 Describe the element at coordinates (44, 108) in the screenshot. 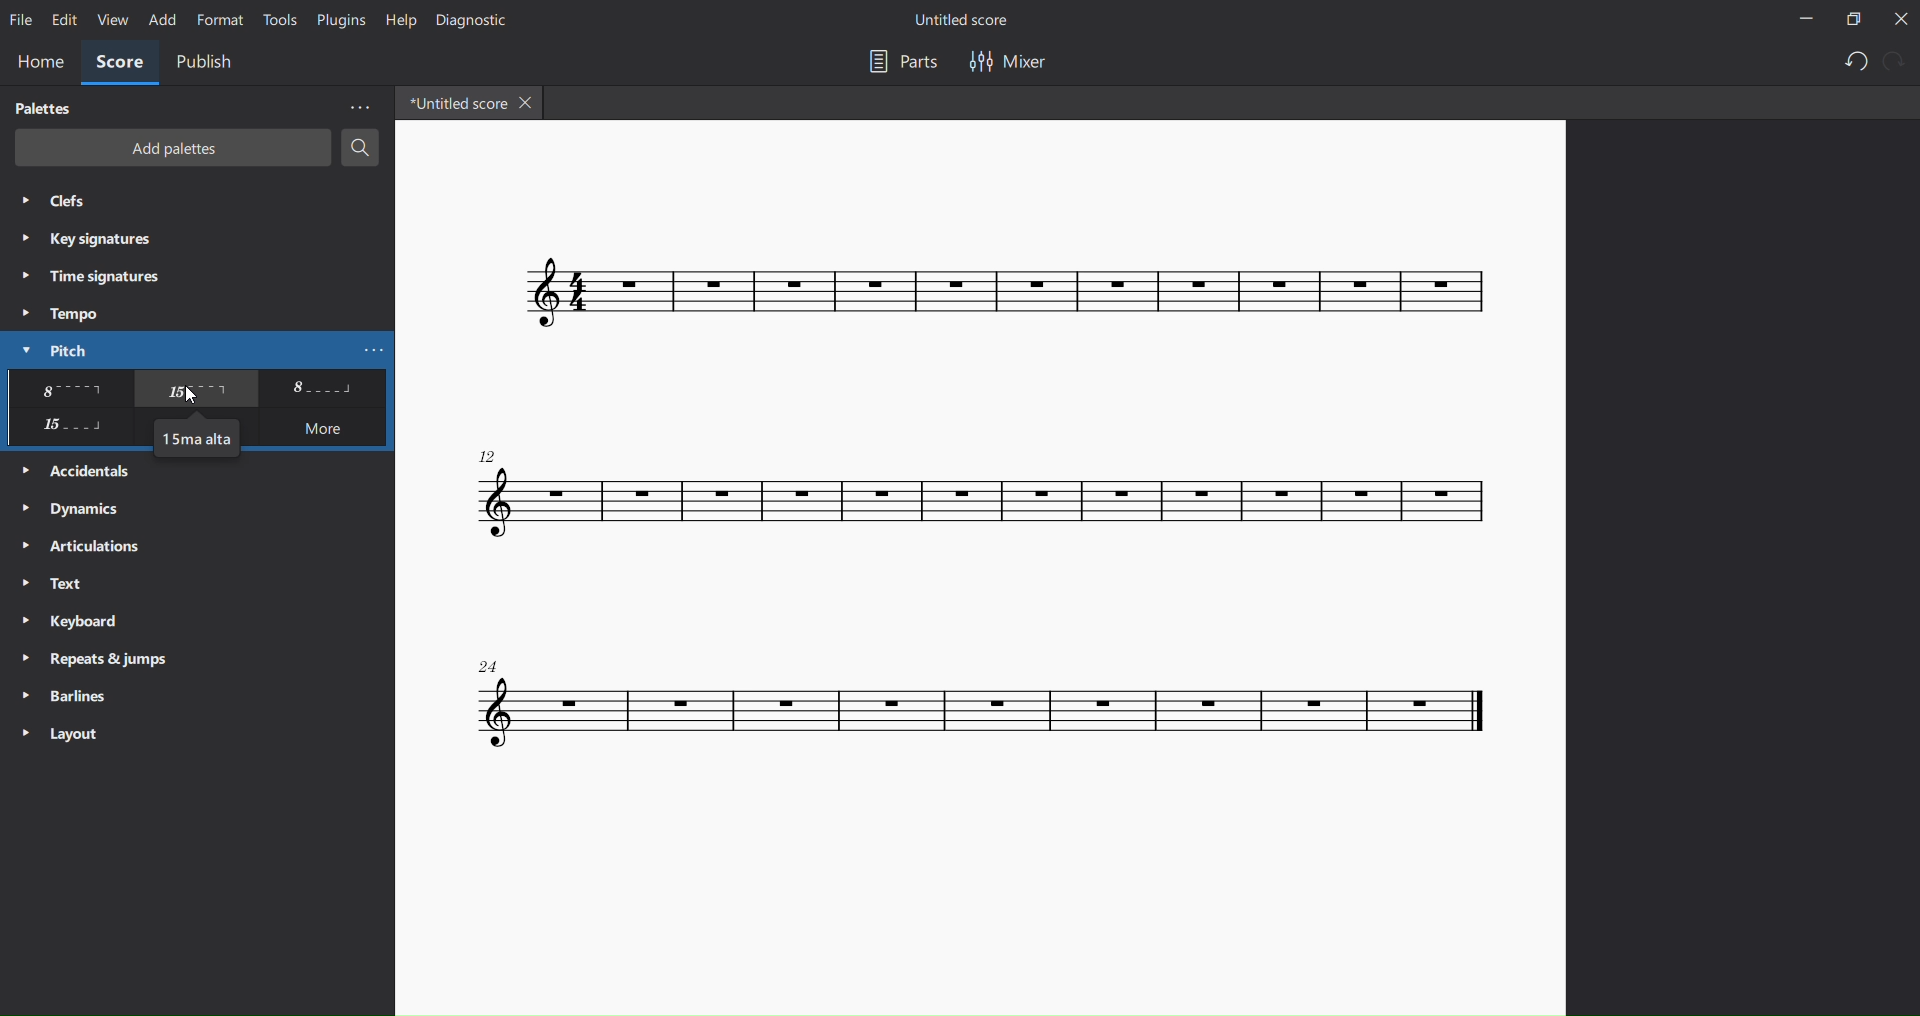

I see `palettes` at that location.